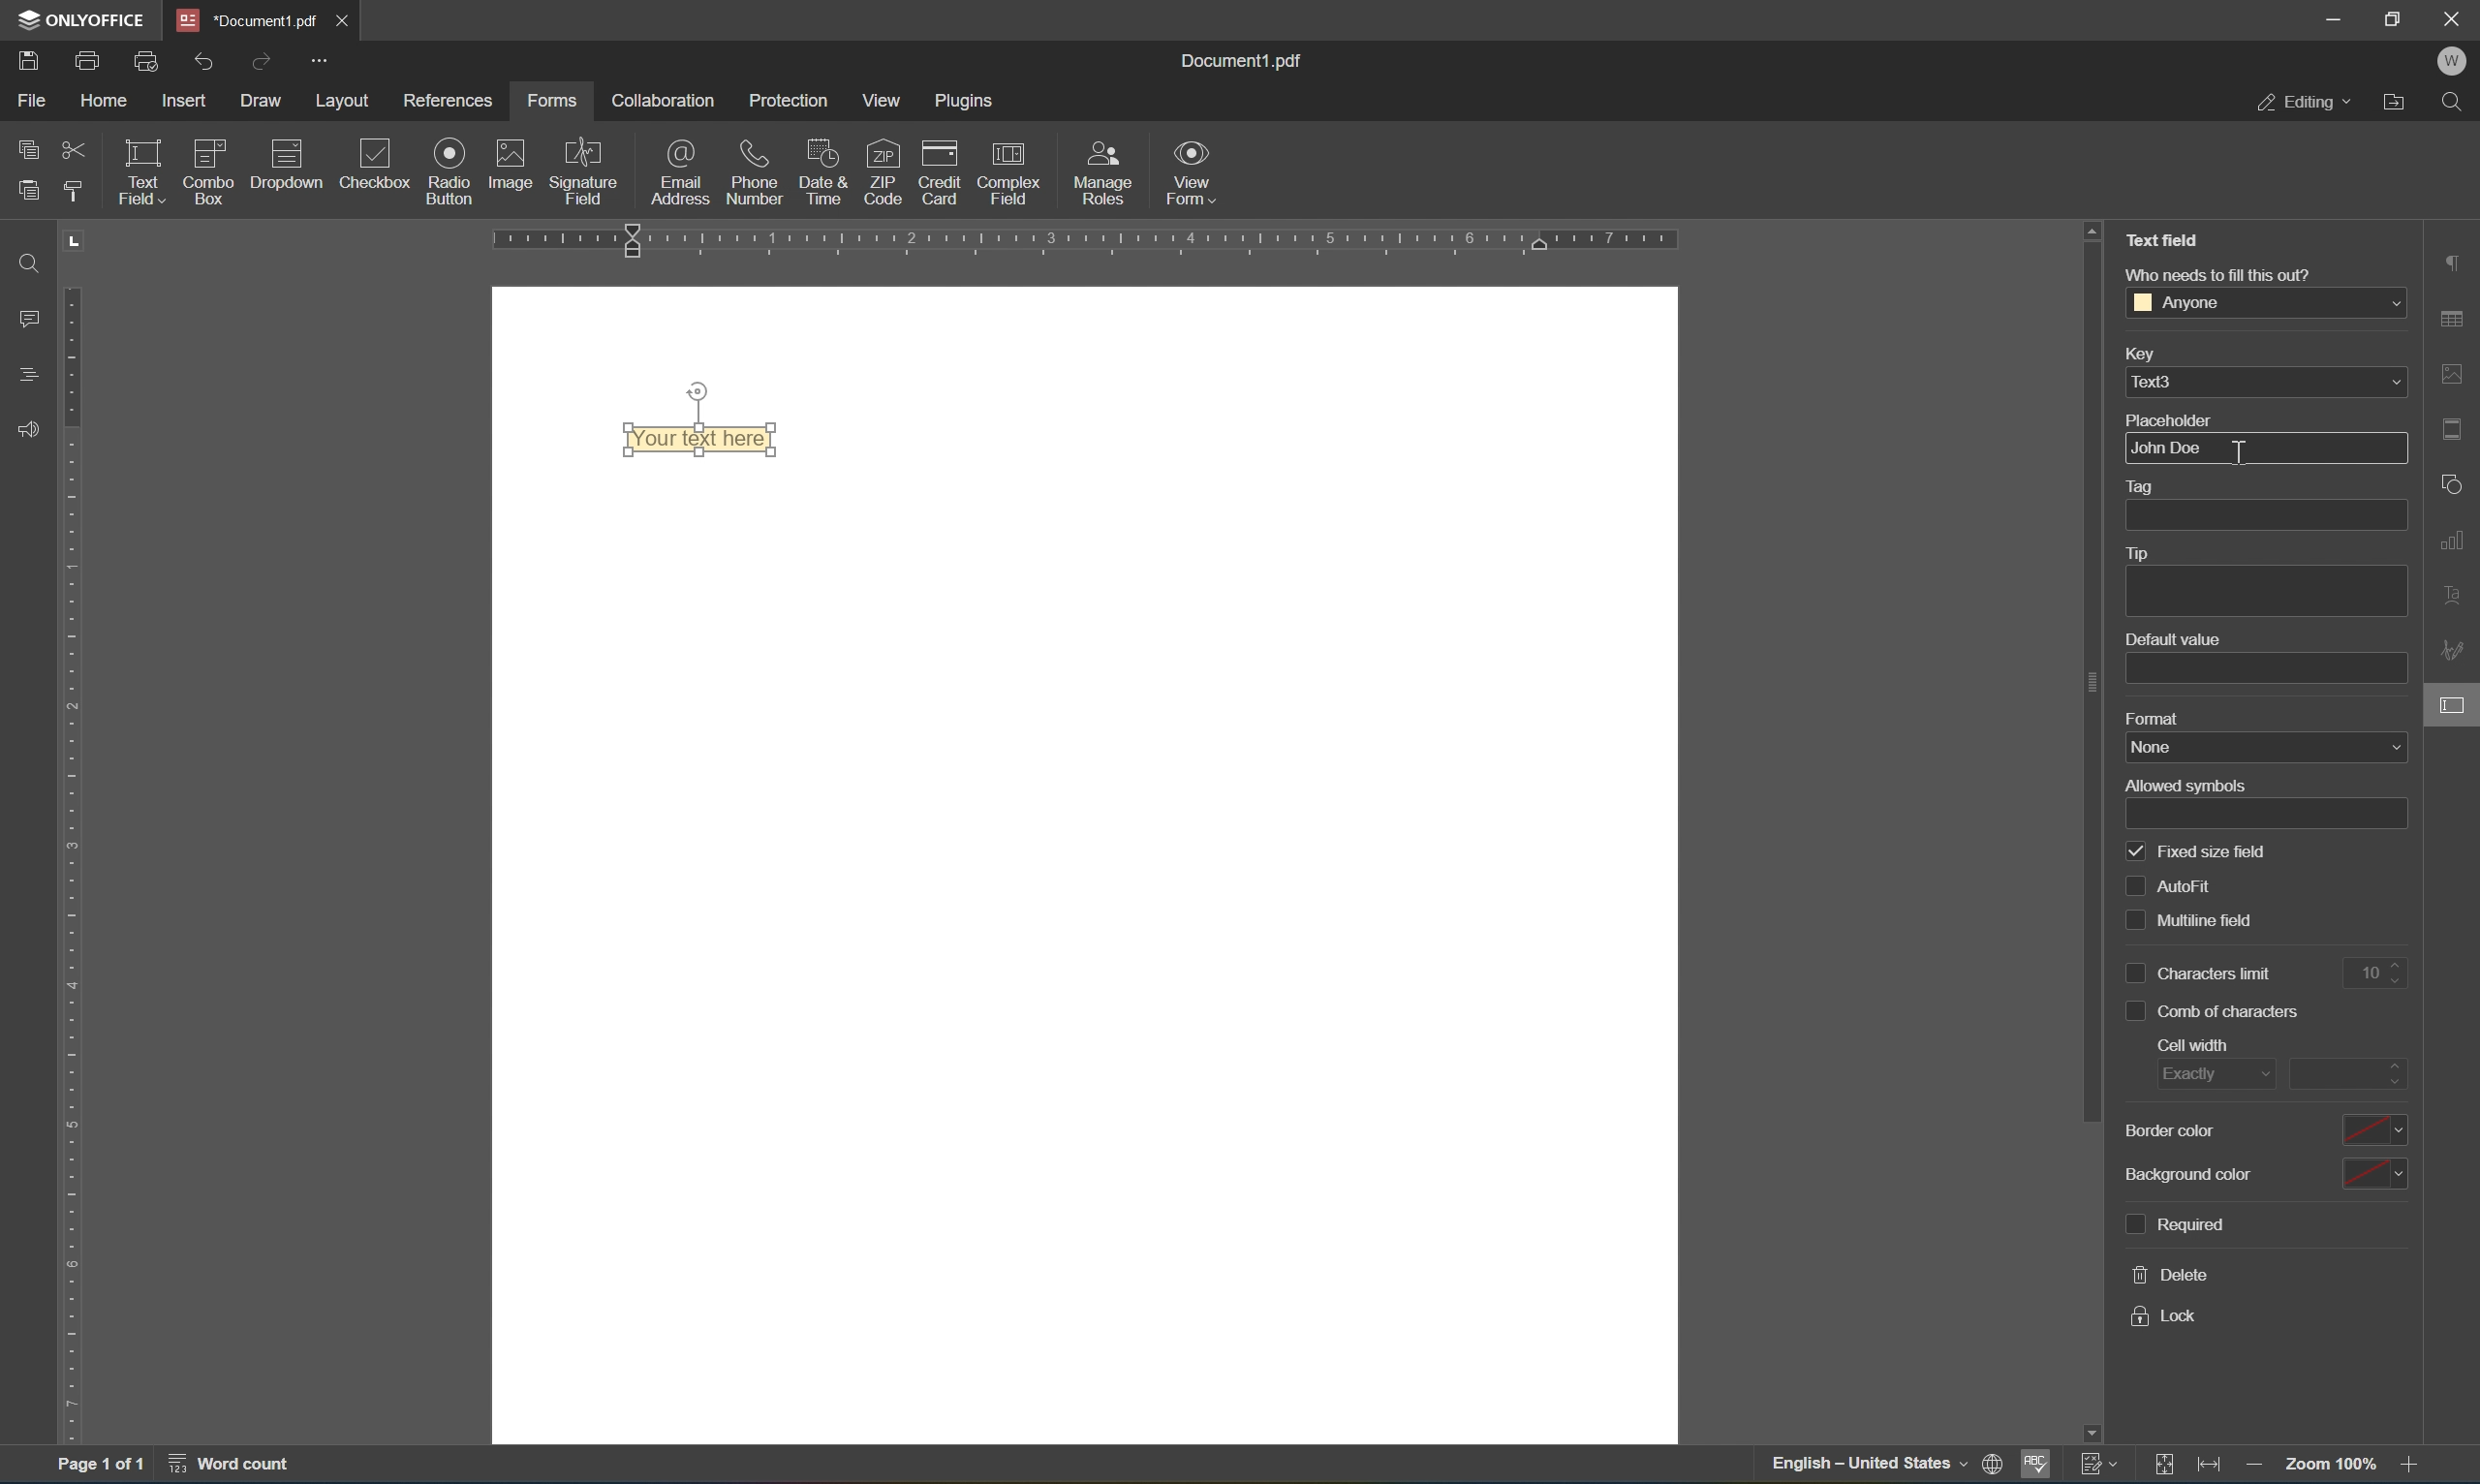  Describe the element at coordinates (2461, 379) in the screenshot. I see `image settings` at that location.